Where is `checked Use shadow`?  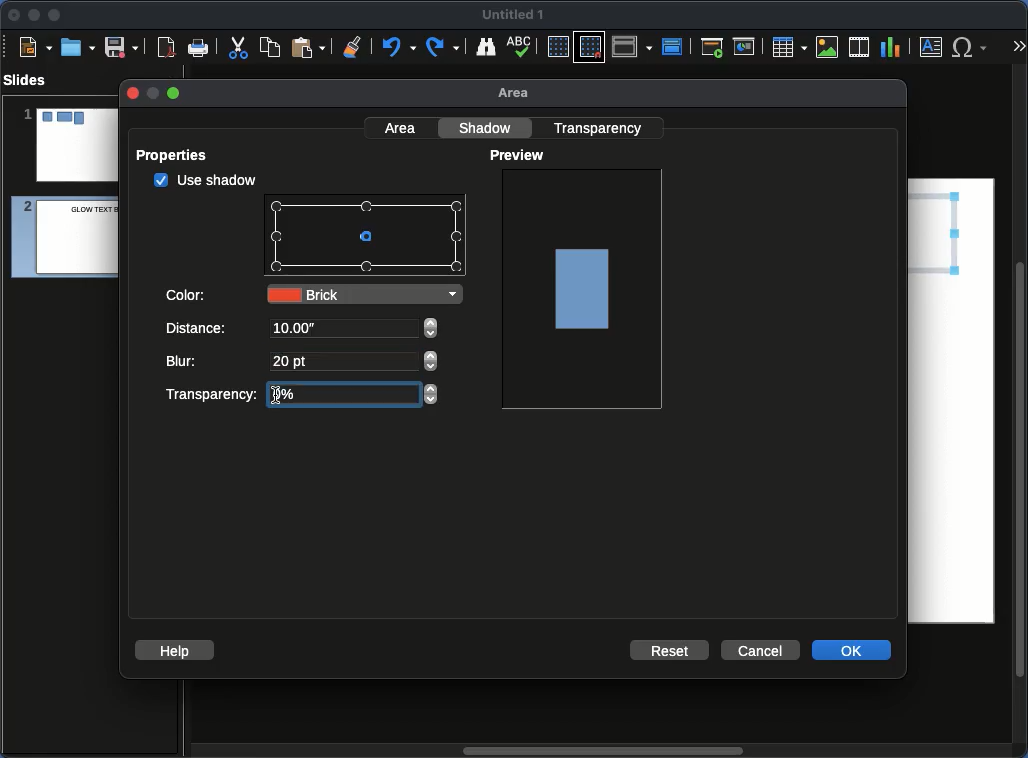 checked Use shadow is located at coordinates (206, 180).